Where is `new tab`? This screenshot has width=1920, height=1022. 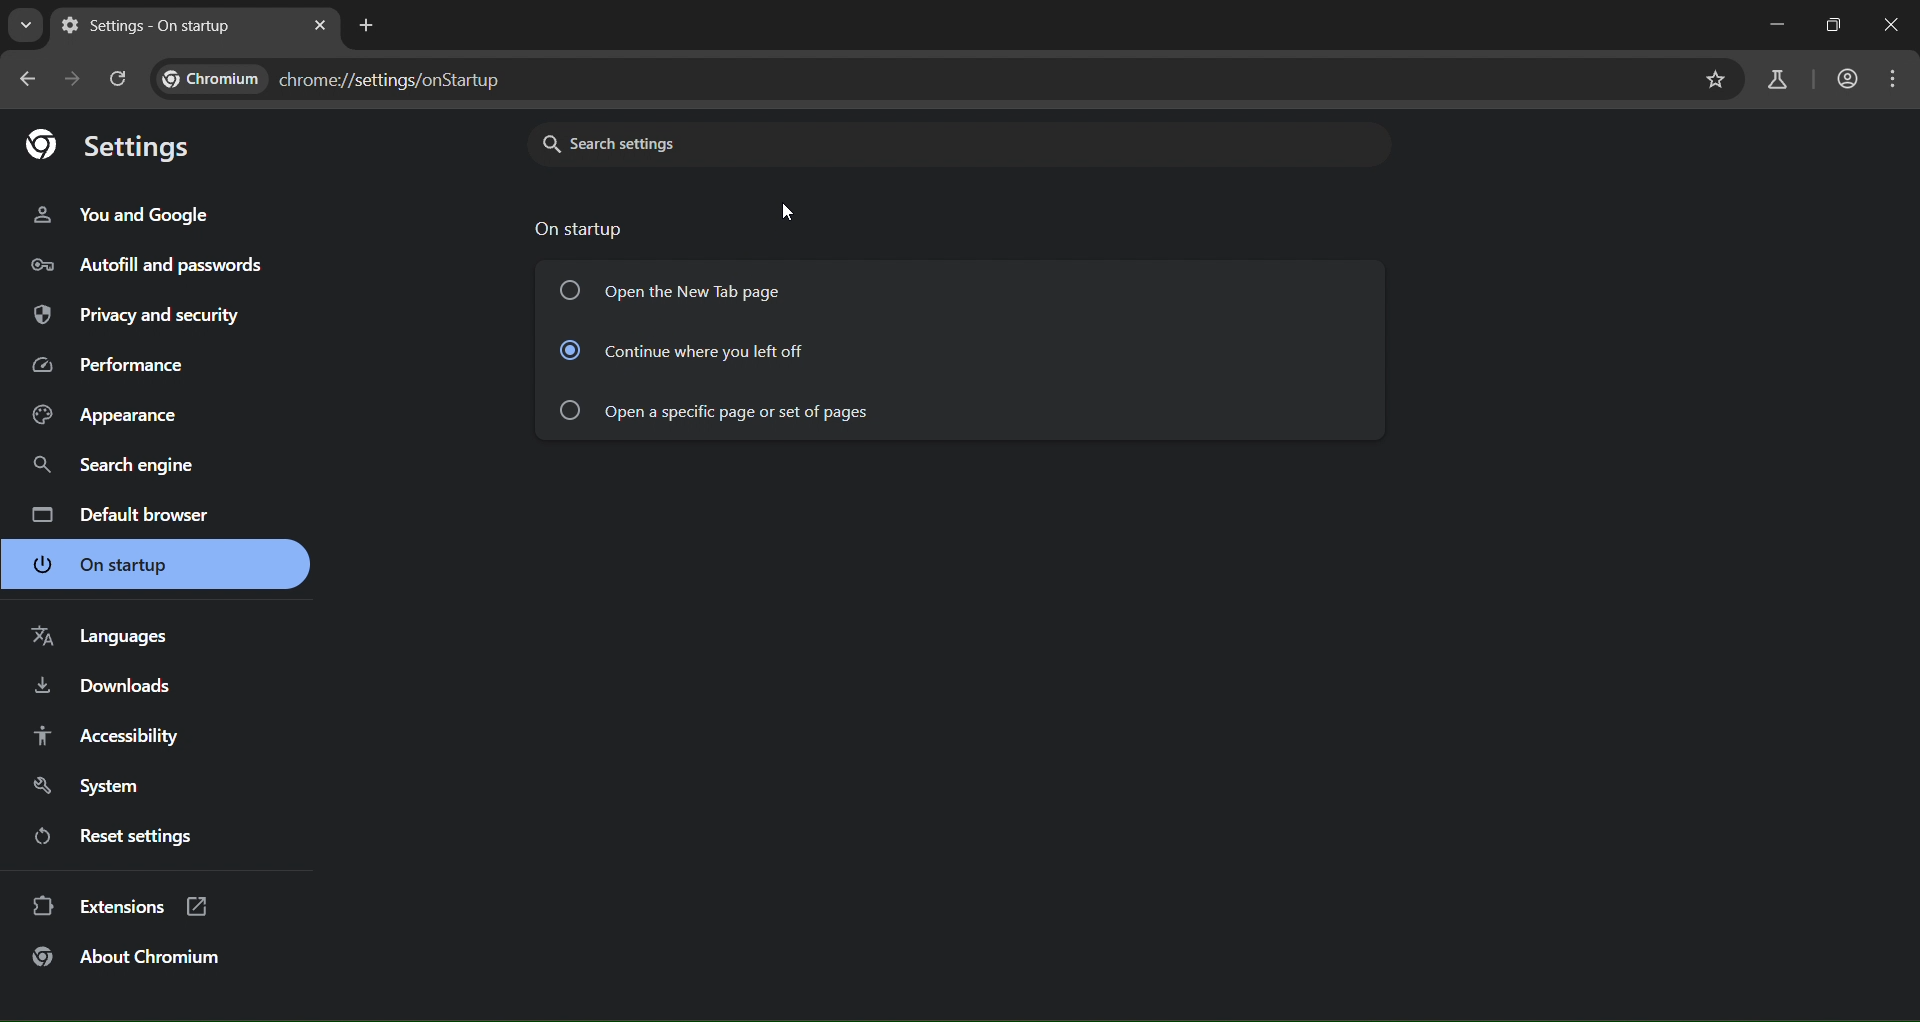
new tab is located at coordinates (367, 24).